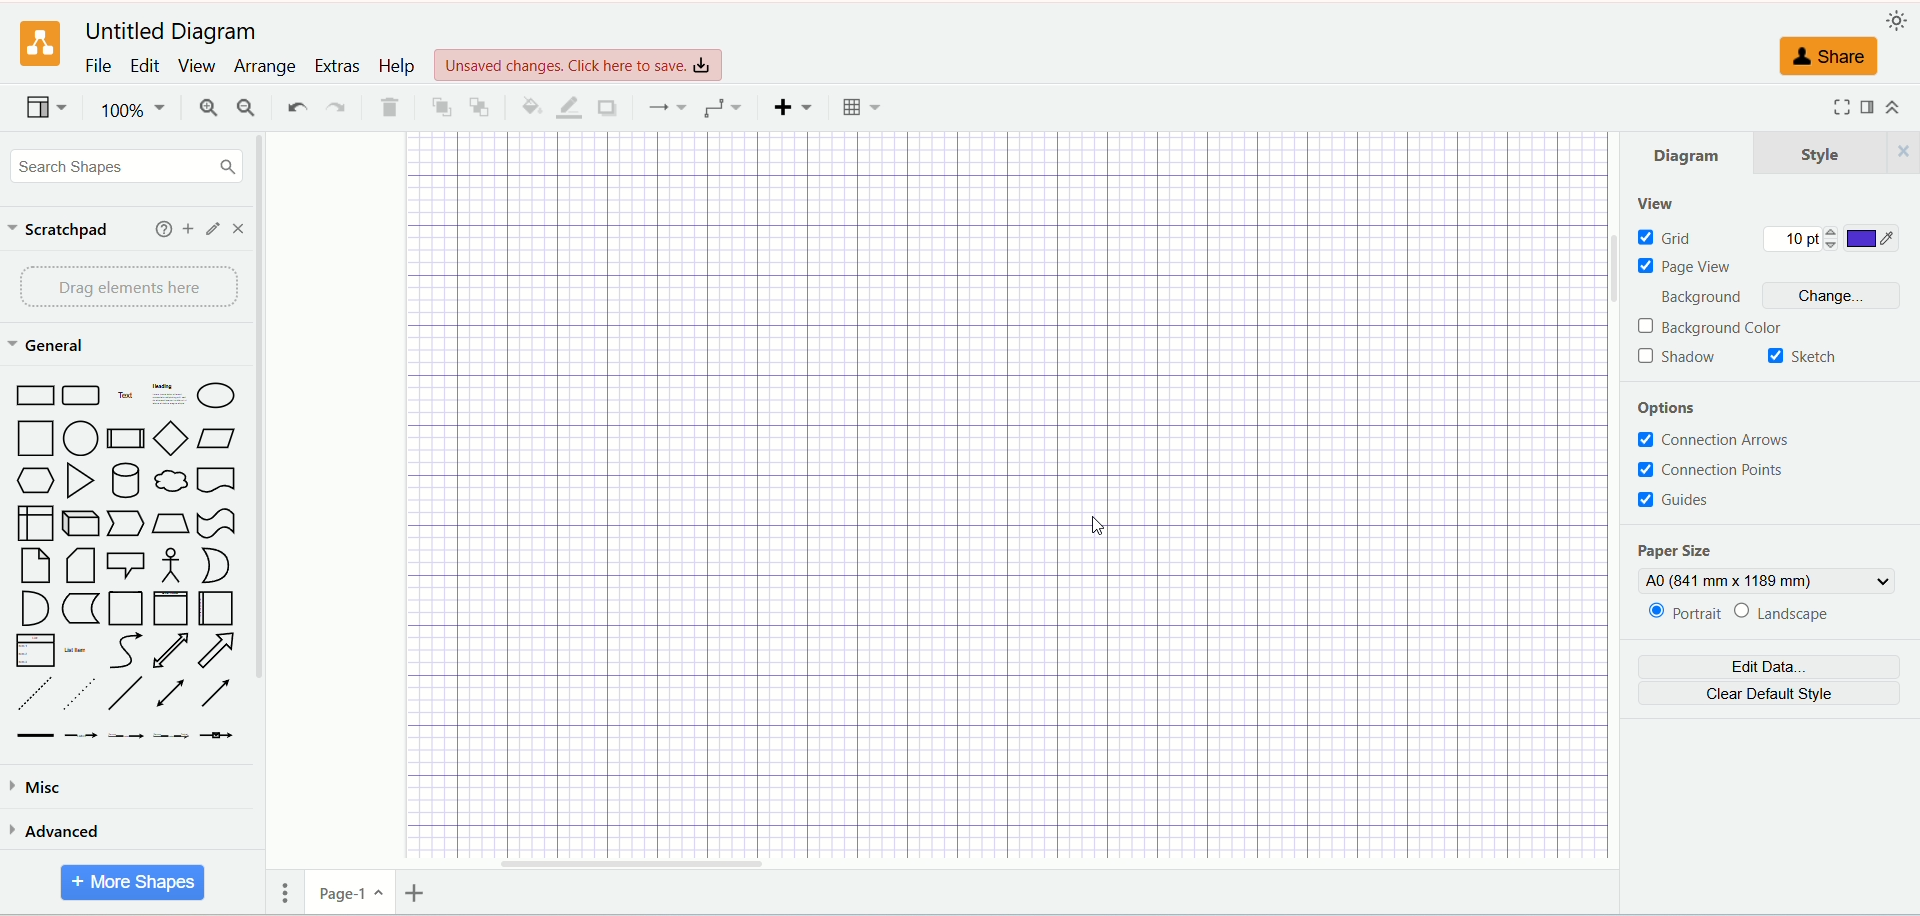 The height and width of the screenshot is (916, 1920). Describe the element at coordinates (666, 107) in the screenshot. I see `waypoint` at that location.